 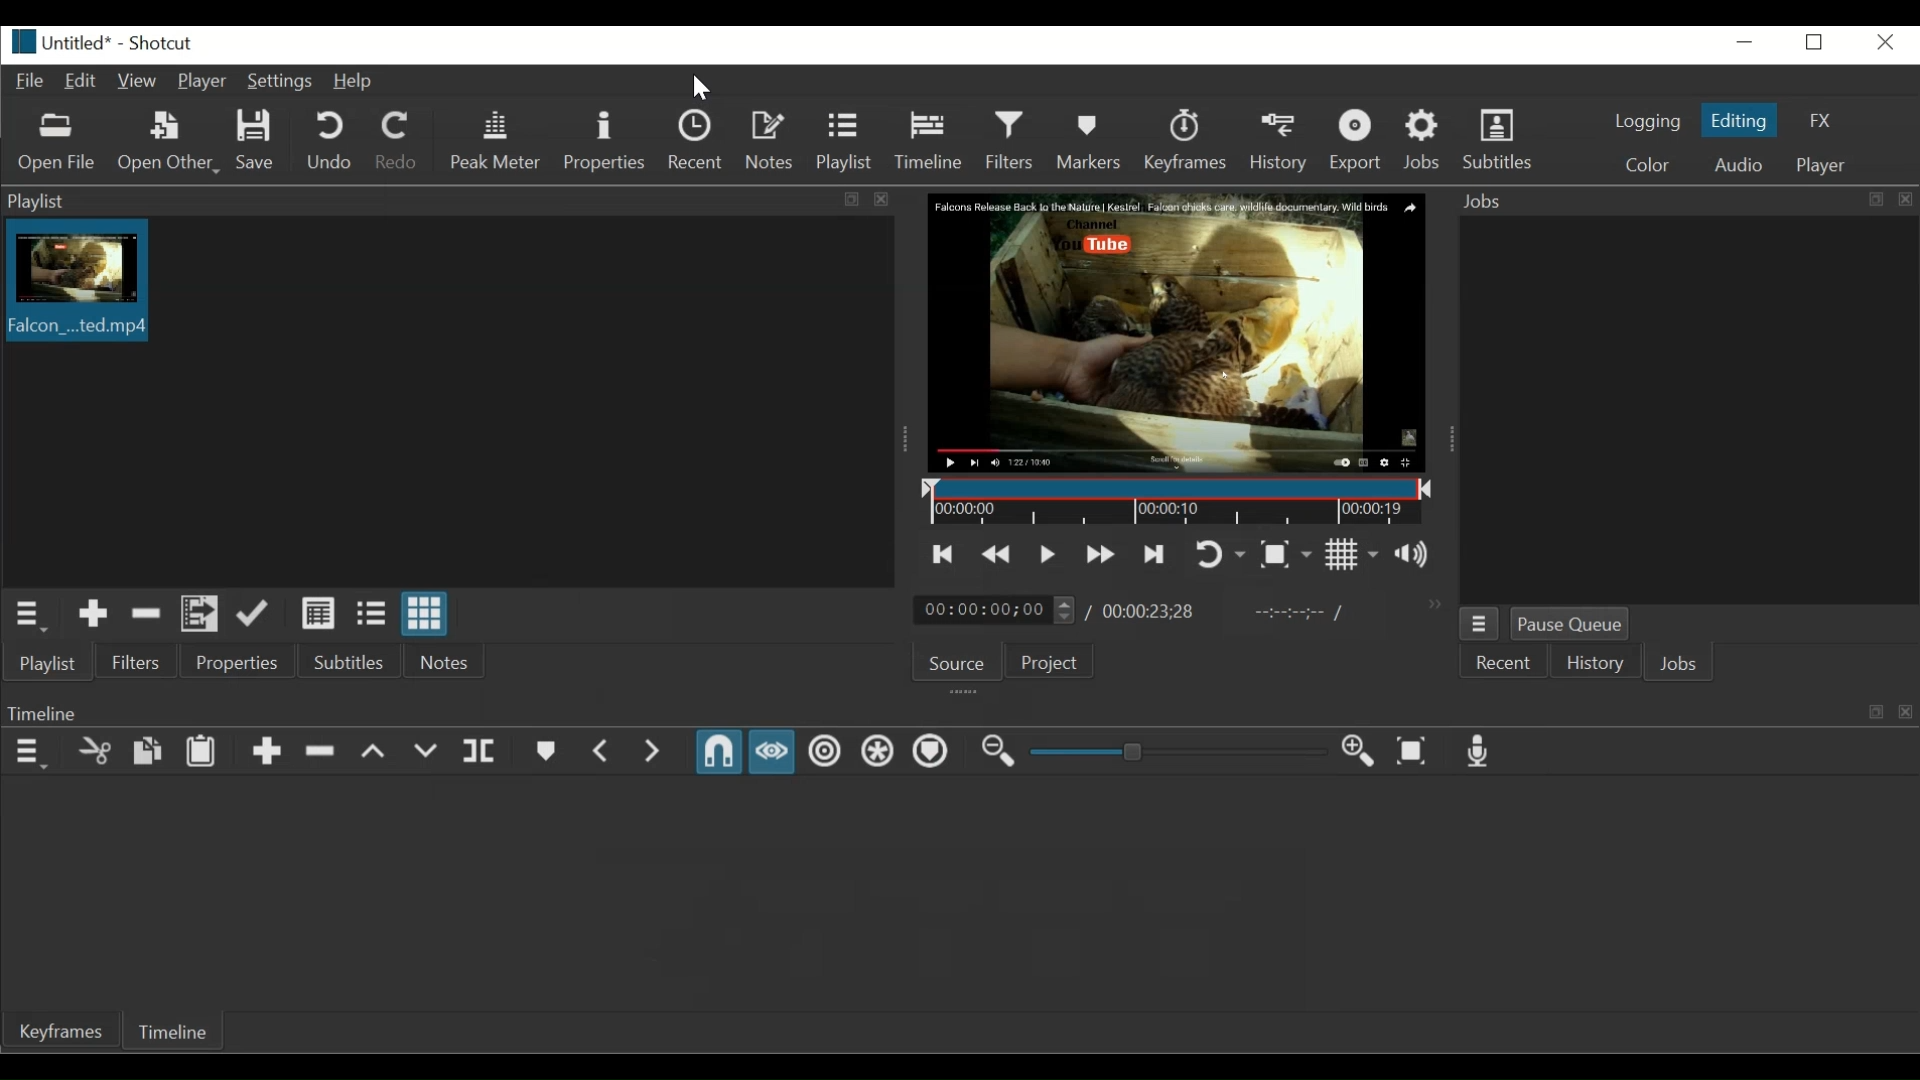 I want to click on Subtitles, so click(x=350, y=661).